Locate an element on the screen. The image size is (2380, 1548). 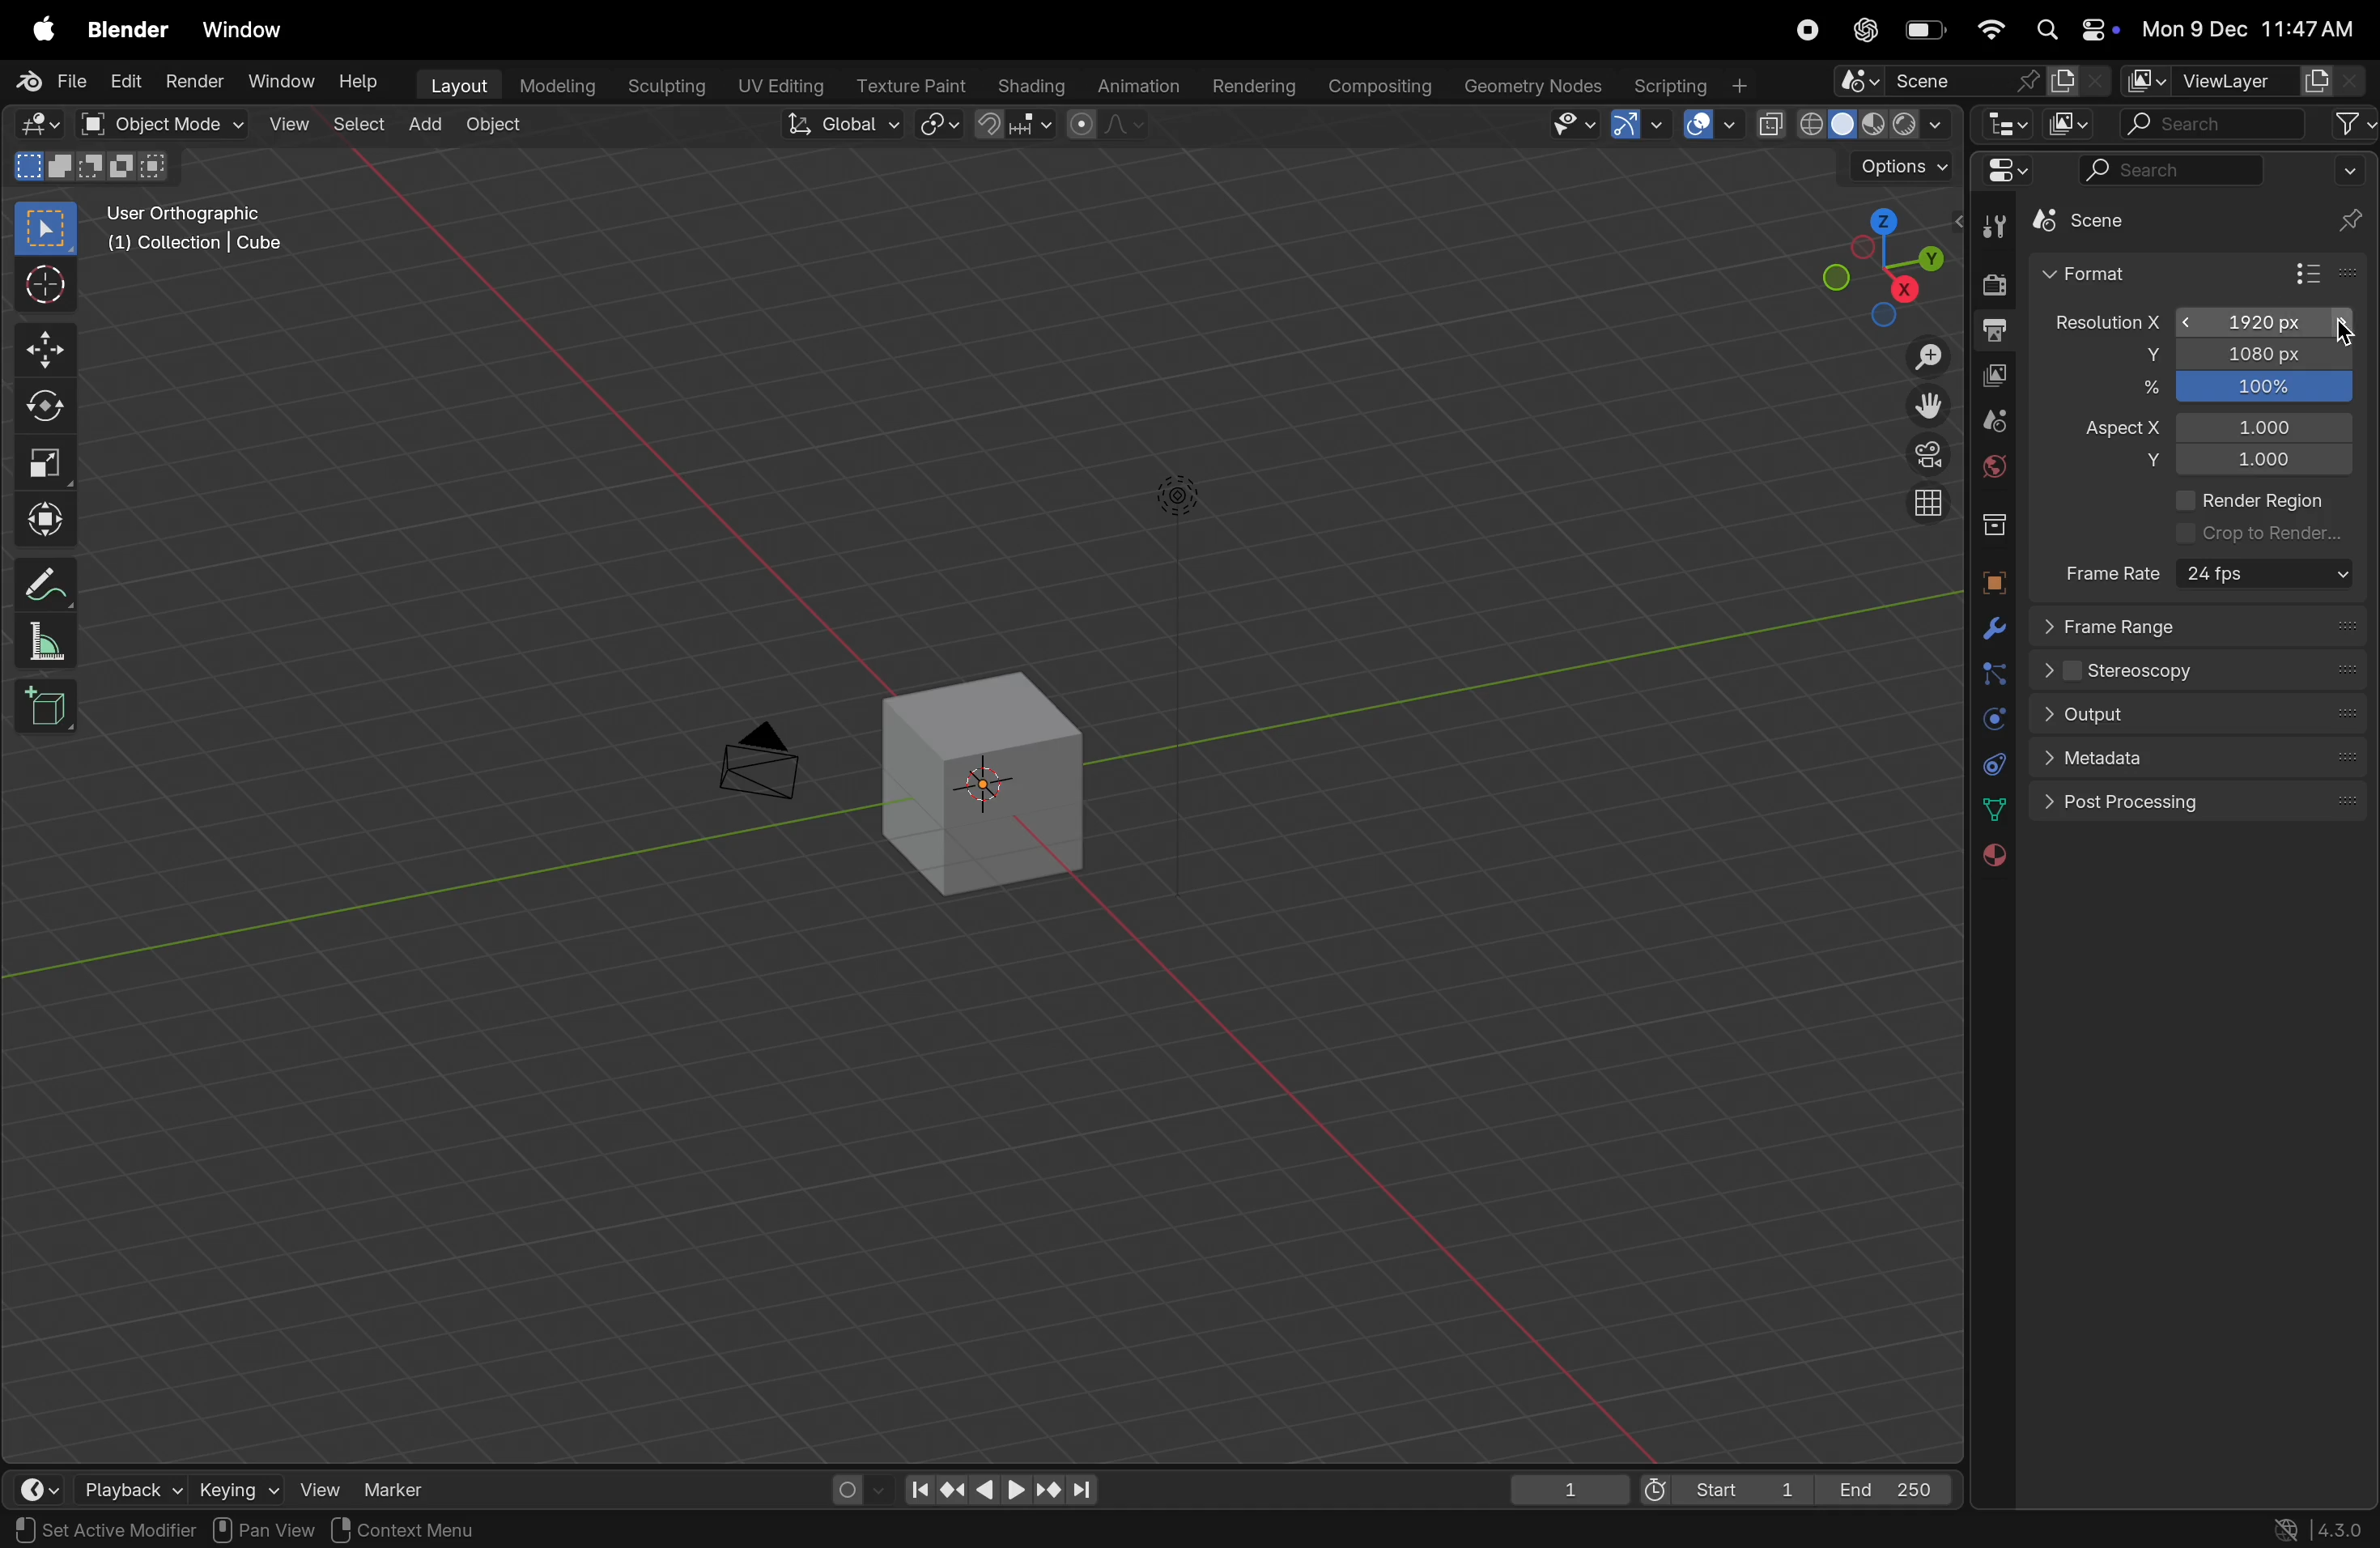
cursor is located at coordinates (41, 282).